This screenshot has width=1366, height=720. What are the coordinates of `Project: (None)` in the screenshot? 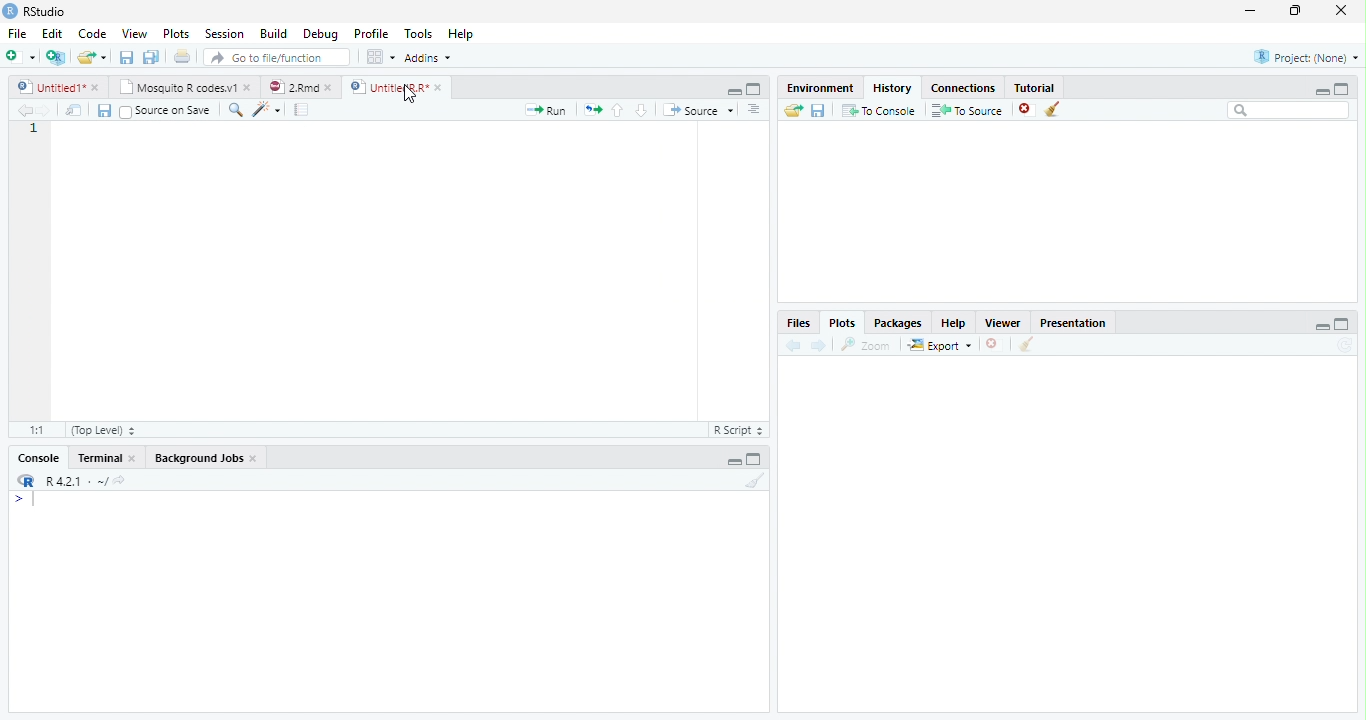 It's located at (1307, 57).